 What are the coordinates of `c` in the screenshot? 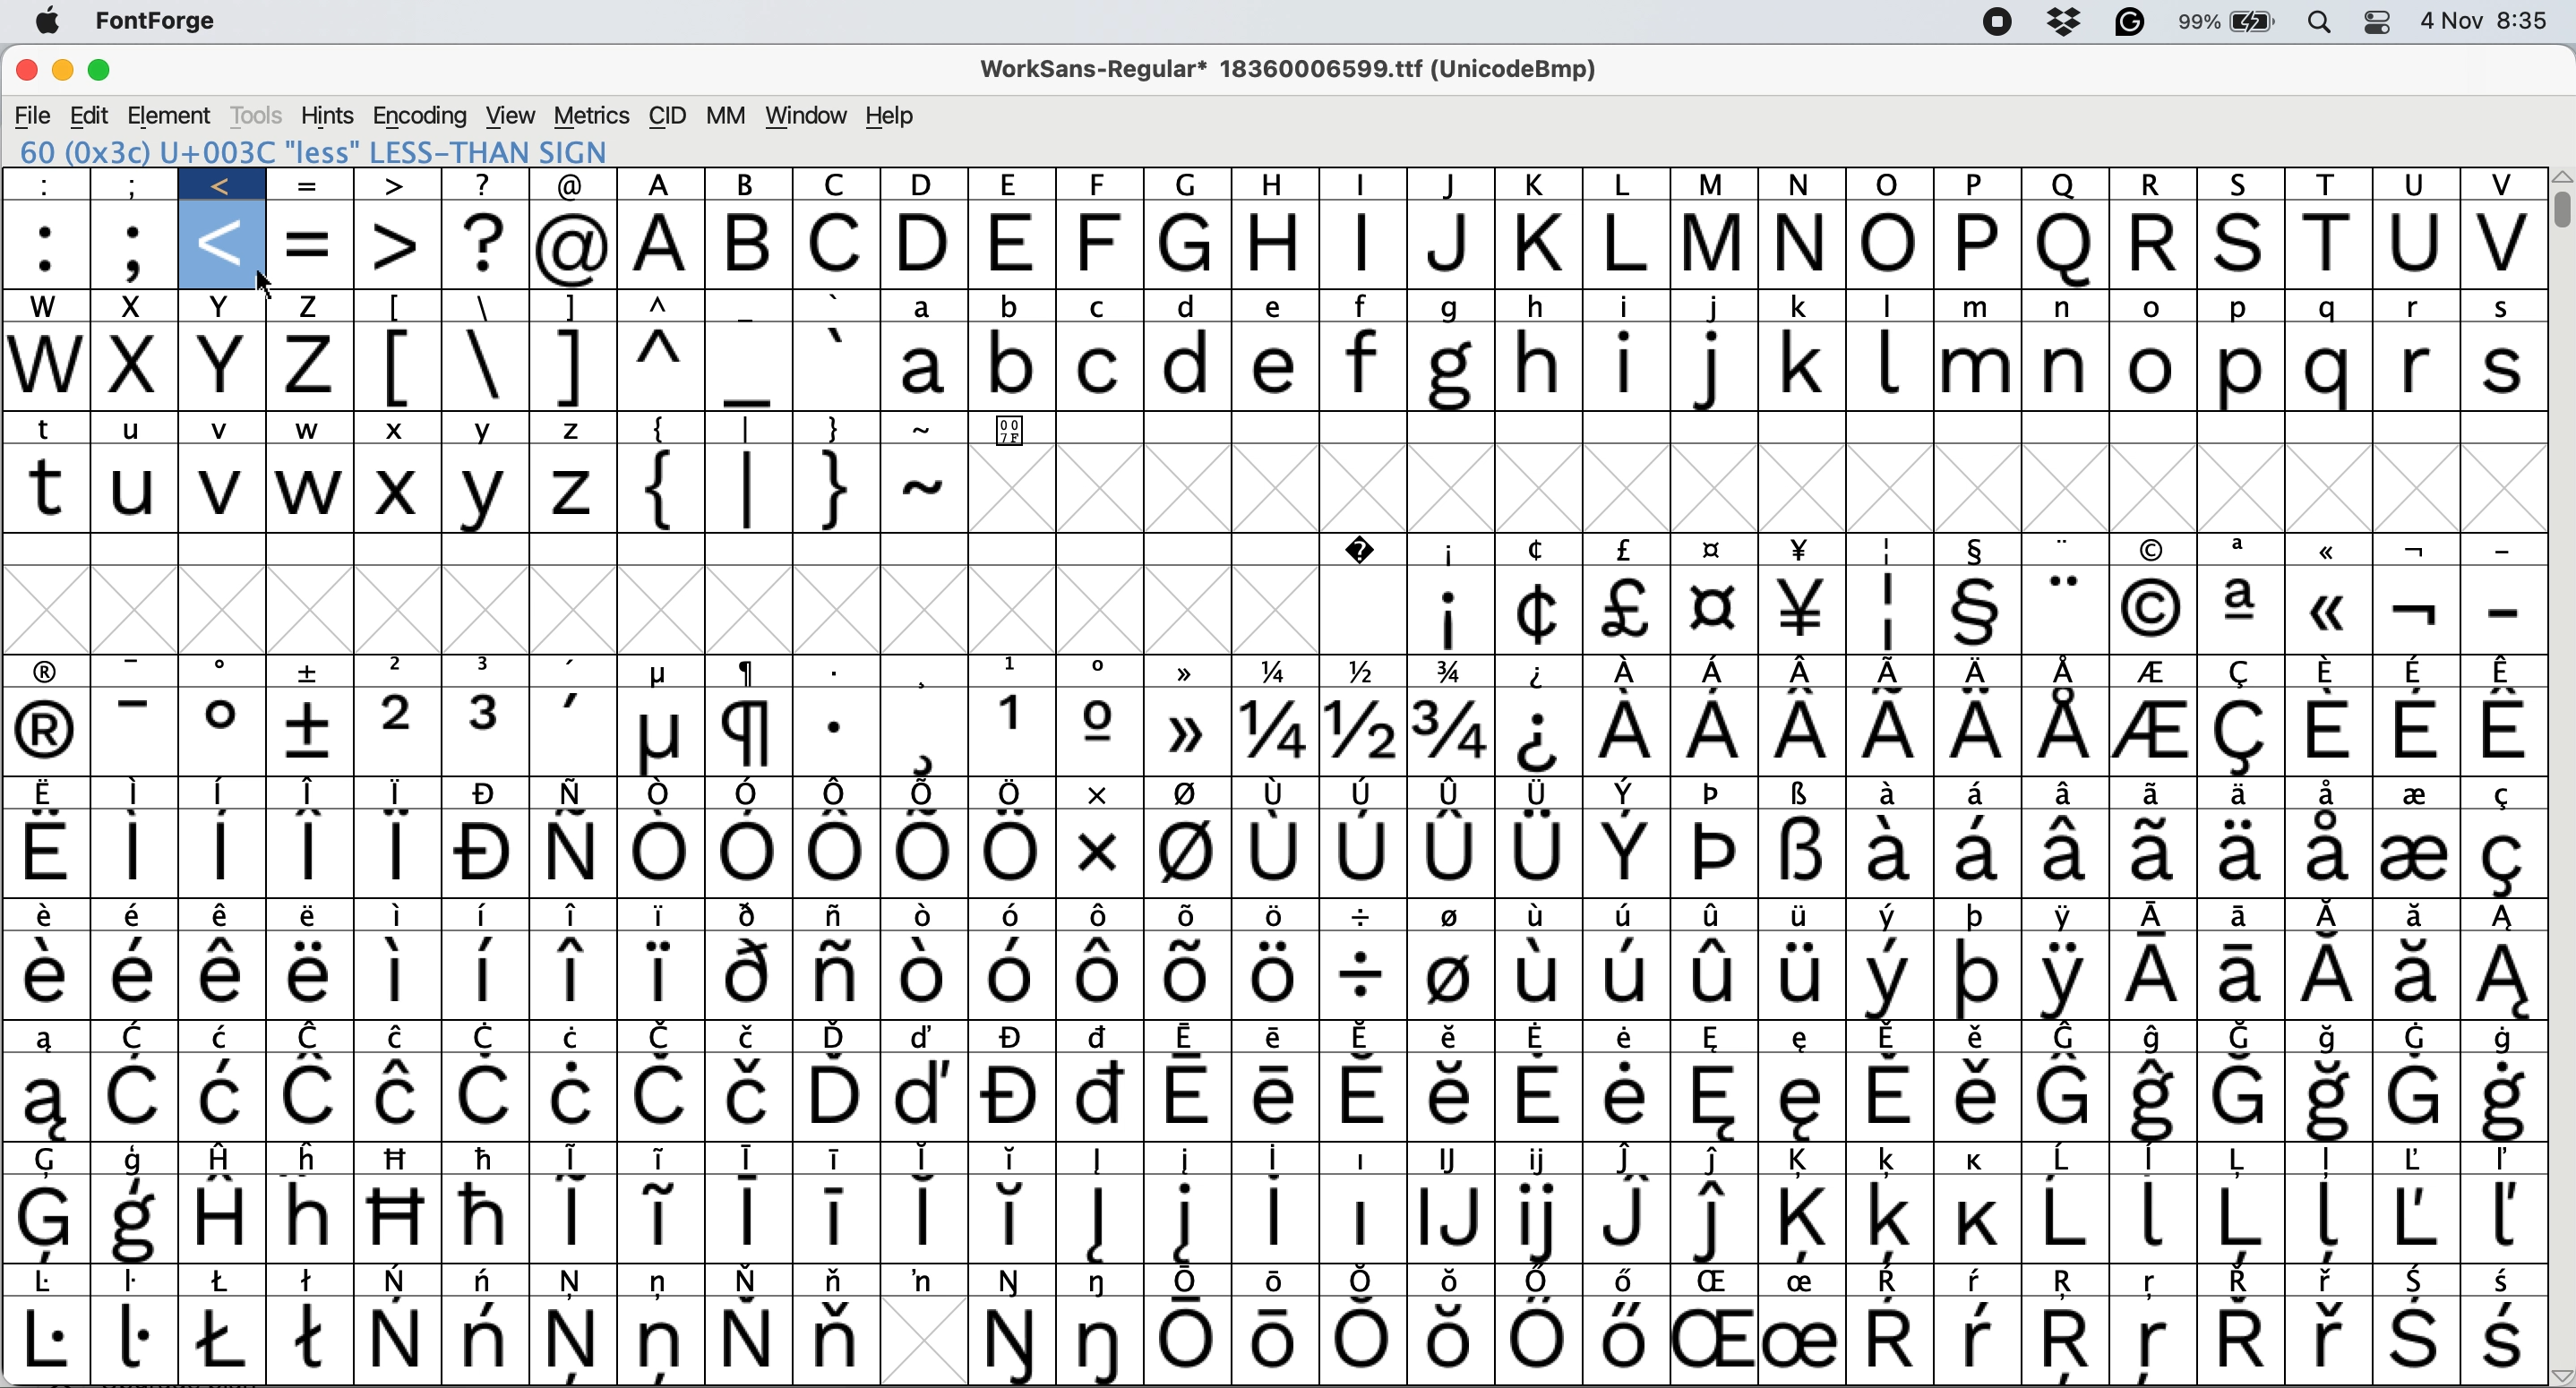 It's located at (1094, 307).